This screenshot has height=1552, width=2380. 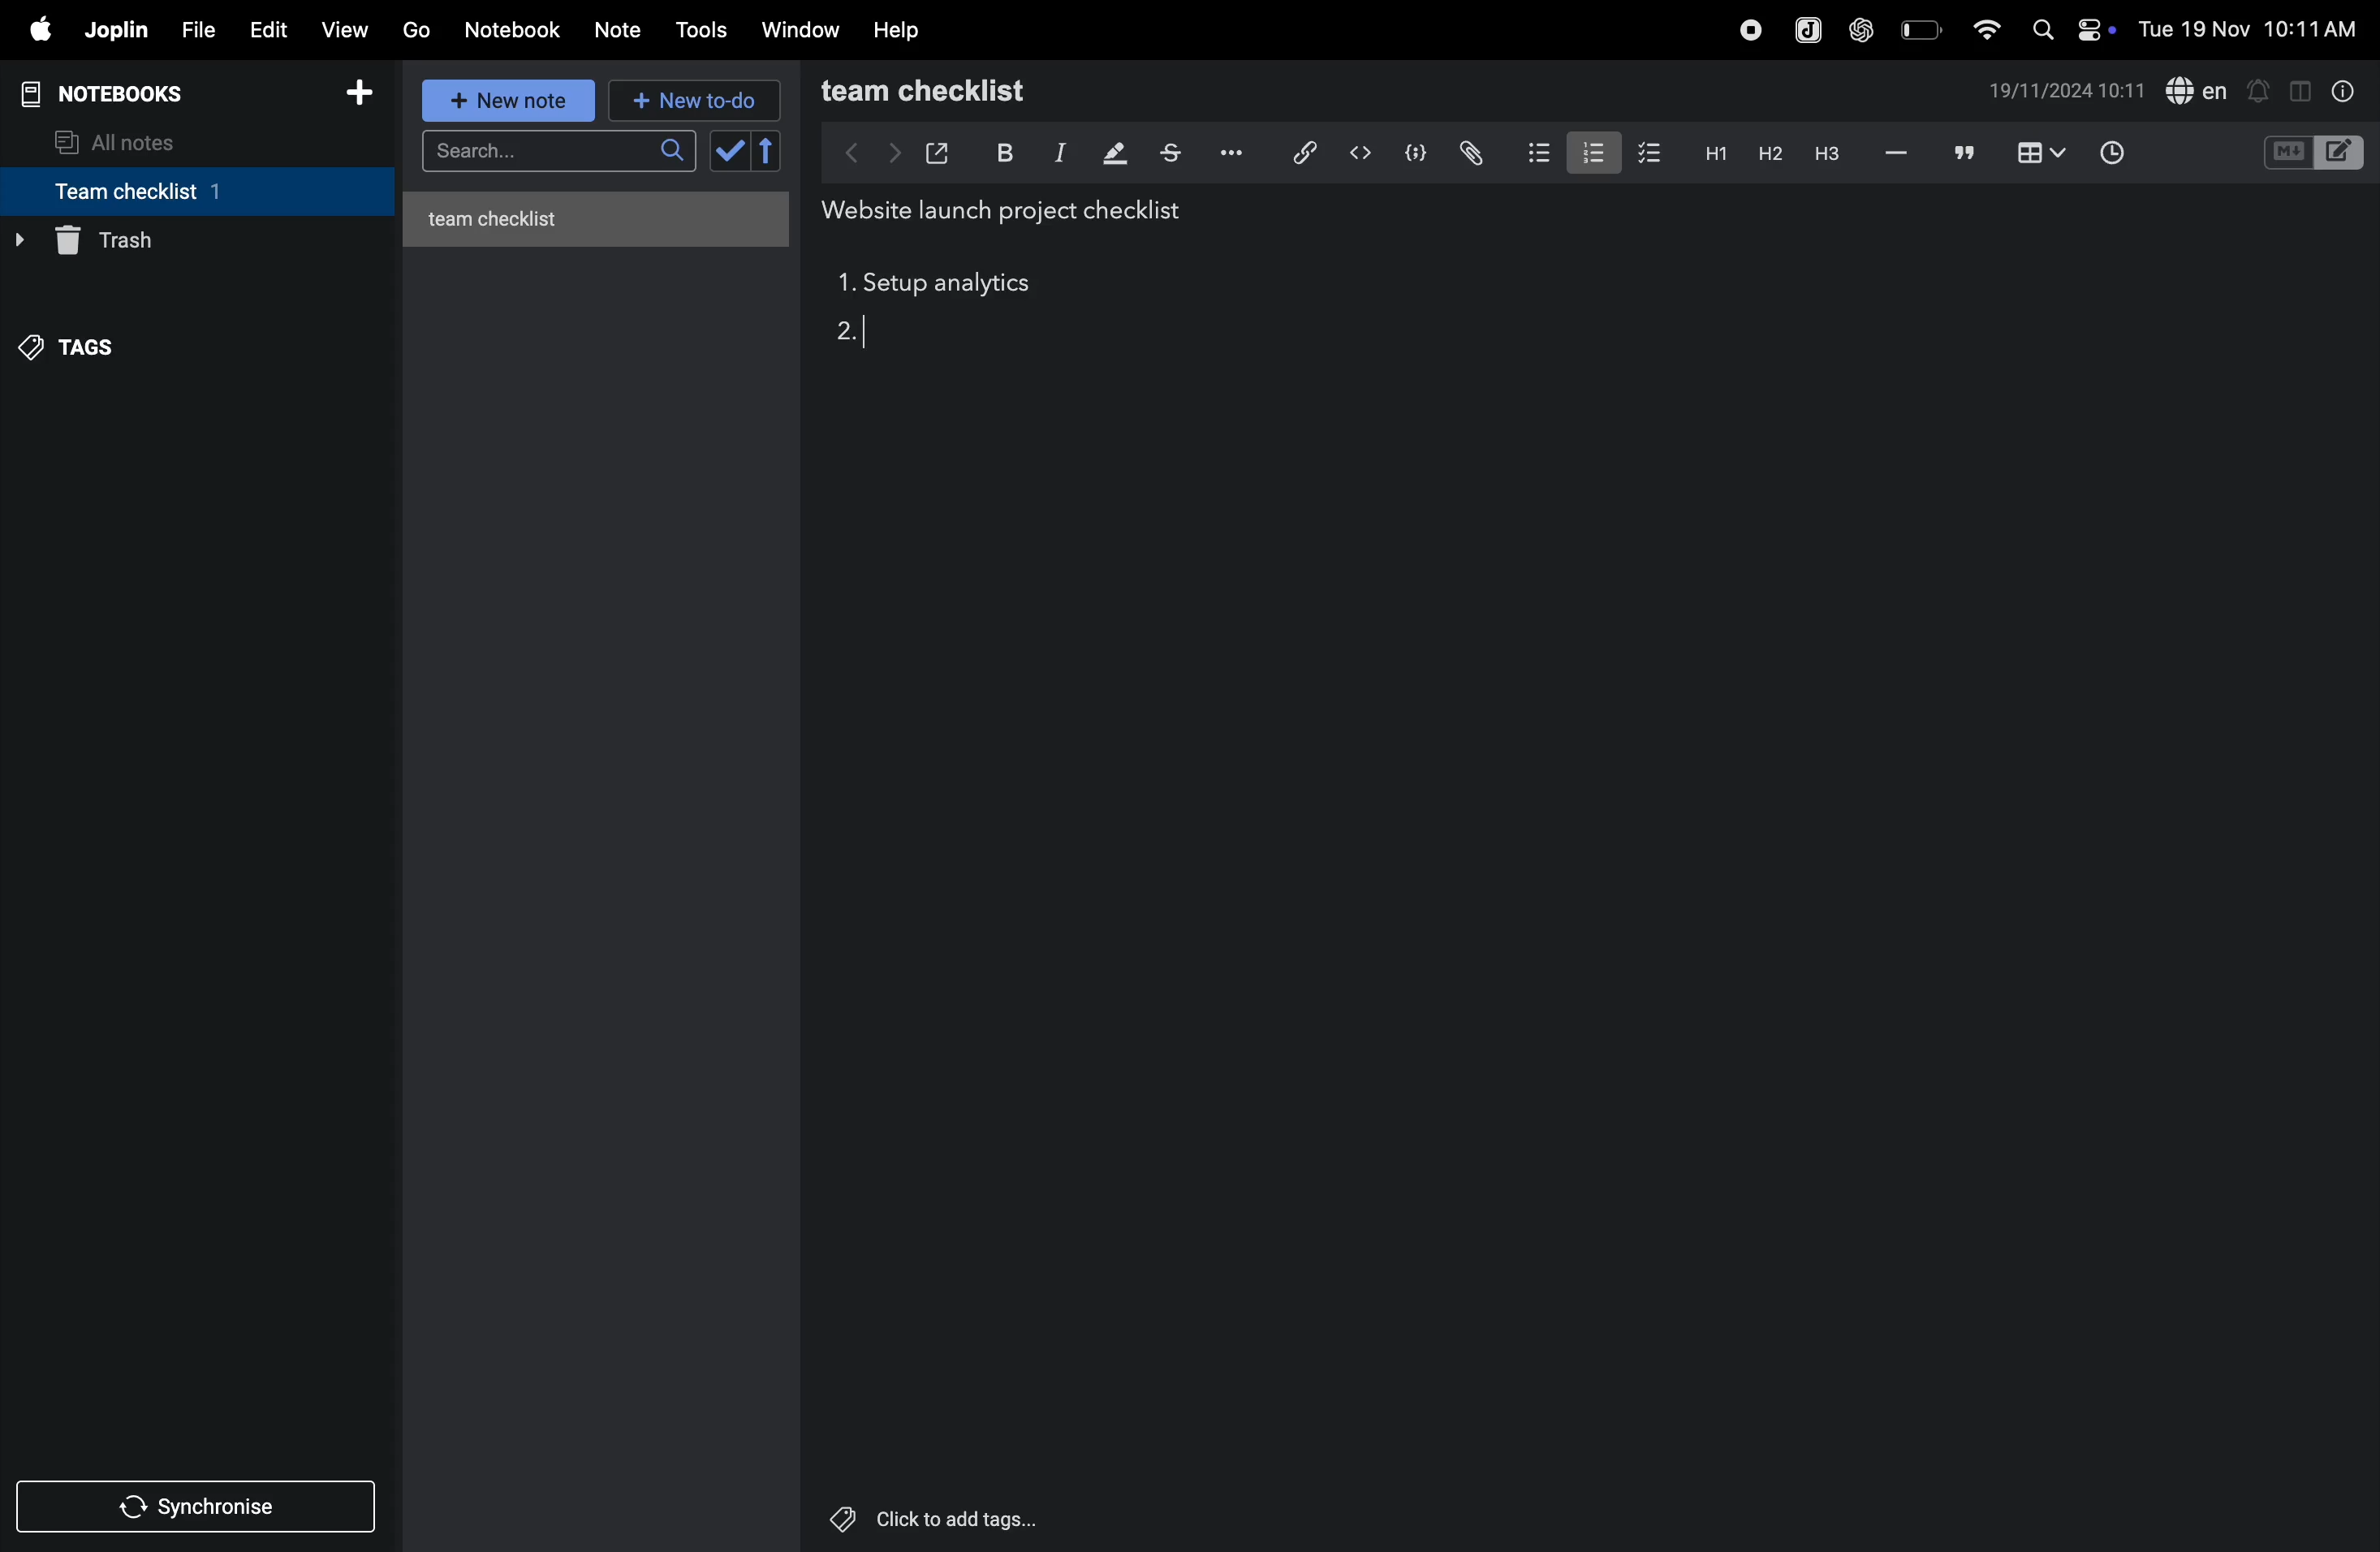 I want to click on file, so click(x=197, y=27).